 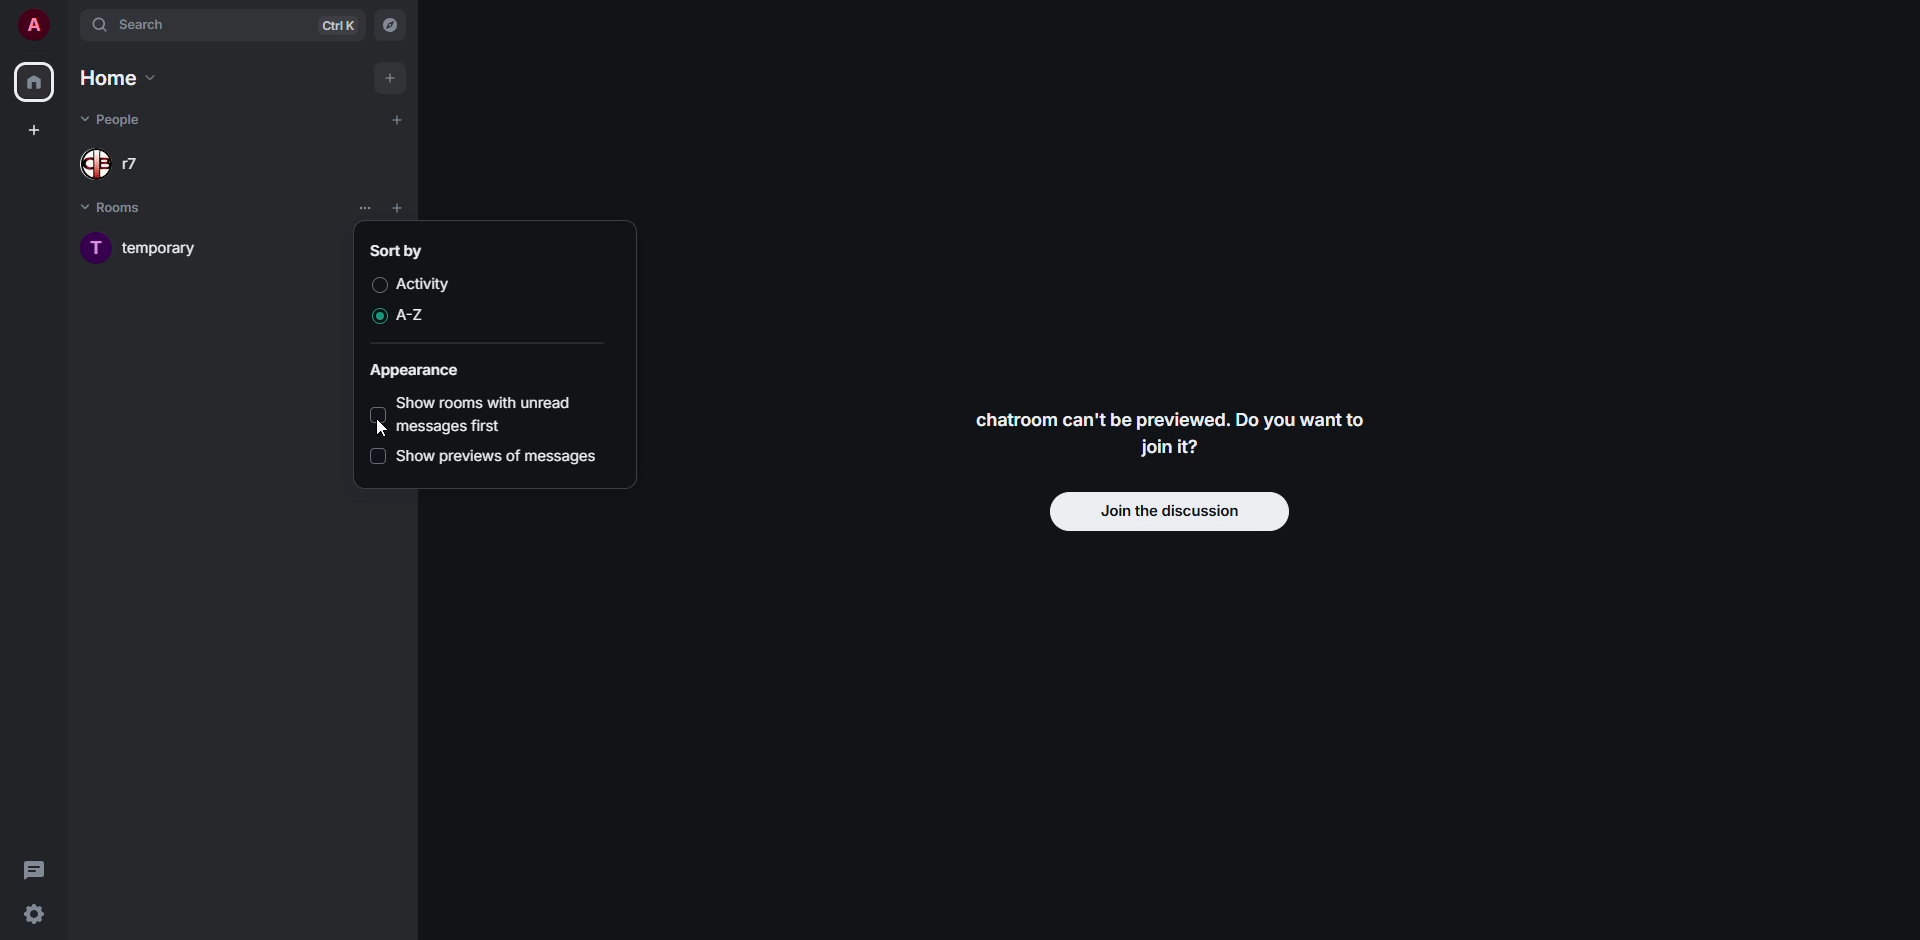 I want to click on add, so click(x=397, y=118).